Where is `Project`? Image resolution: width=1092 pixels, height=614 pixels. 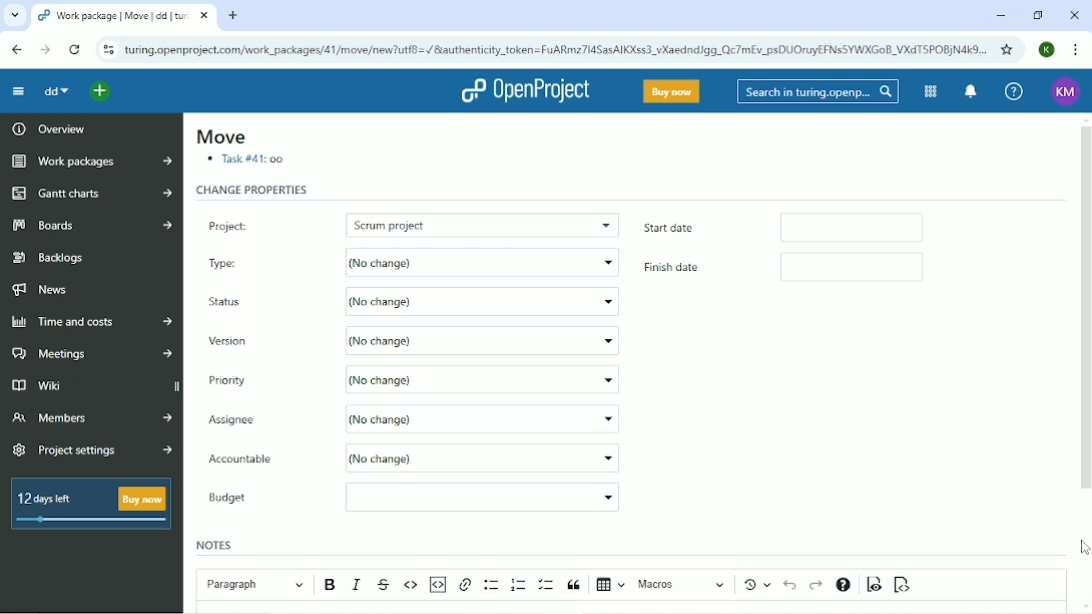 Project is located at coordinates (263, 222).